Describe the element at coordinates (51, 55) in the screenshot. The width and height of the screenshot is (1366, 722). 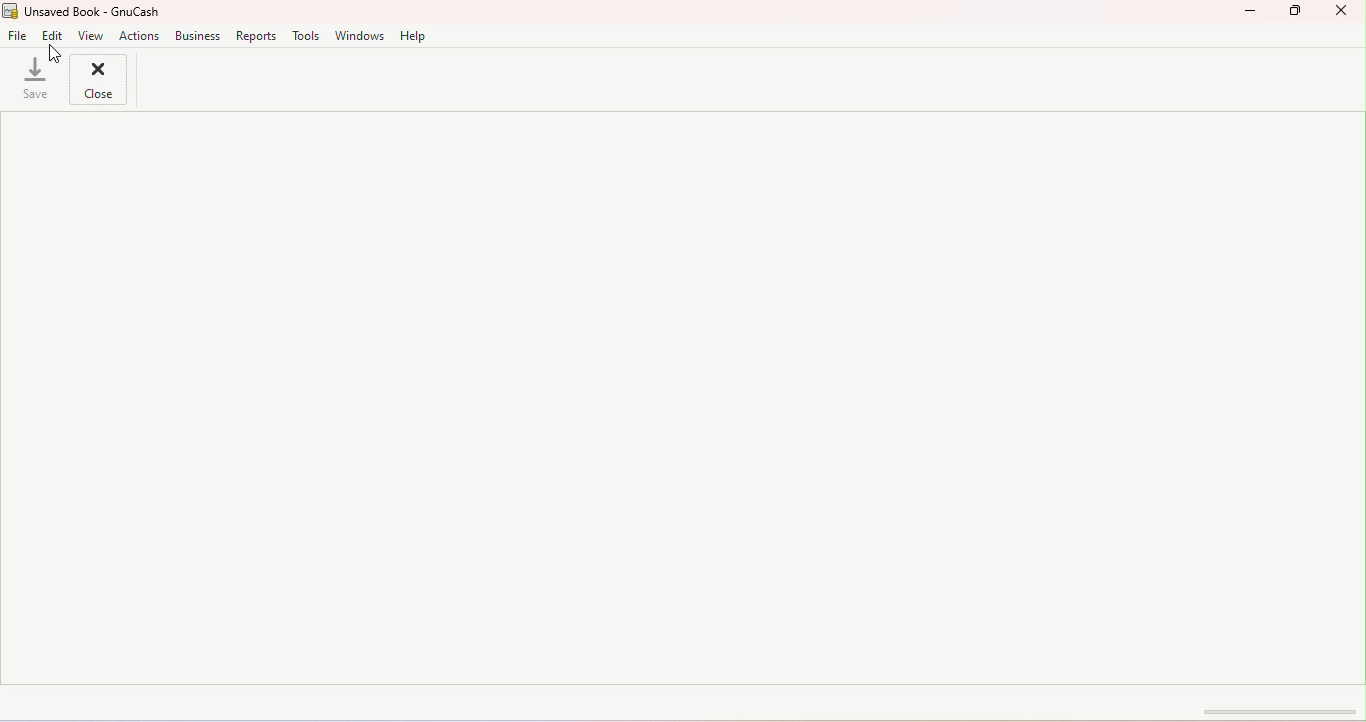
I see `Cursor` at that location.